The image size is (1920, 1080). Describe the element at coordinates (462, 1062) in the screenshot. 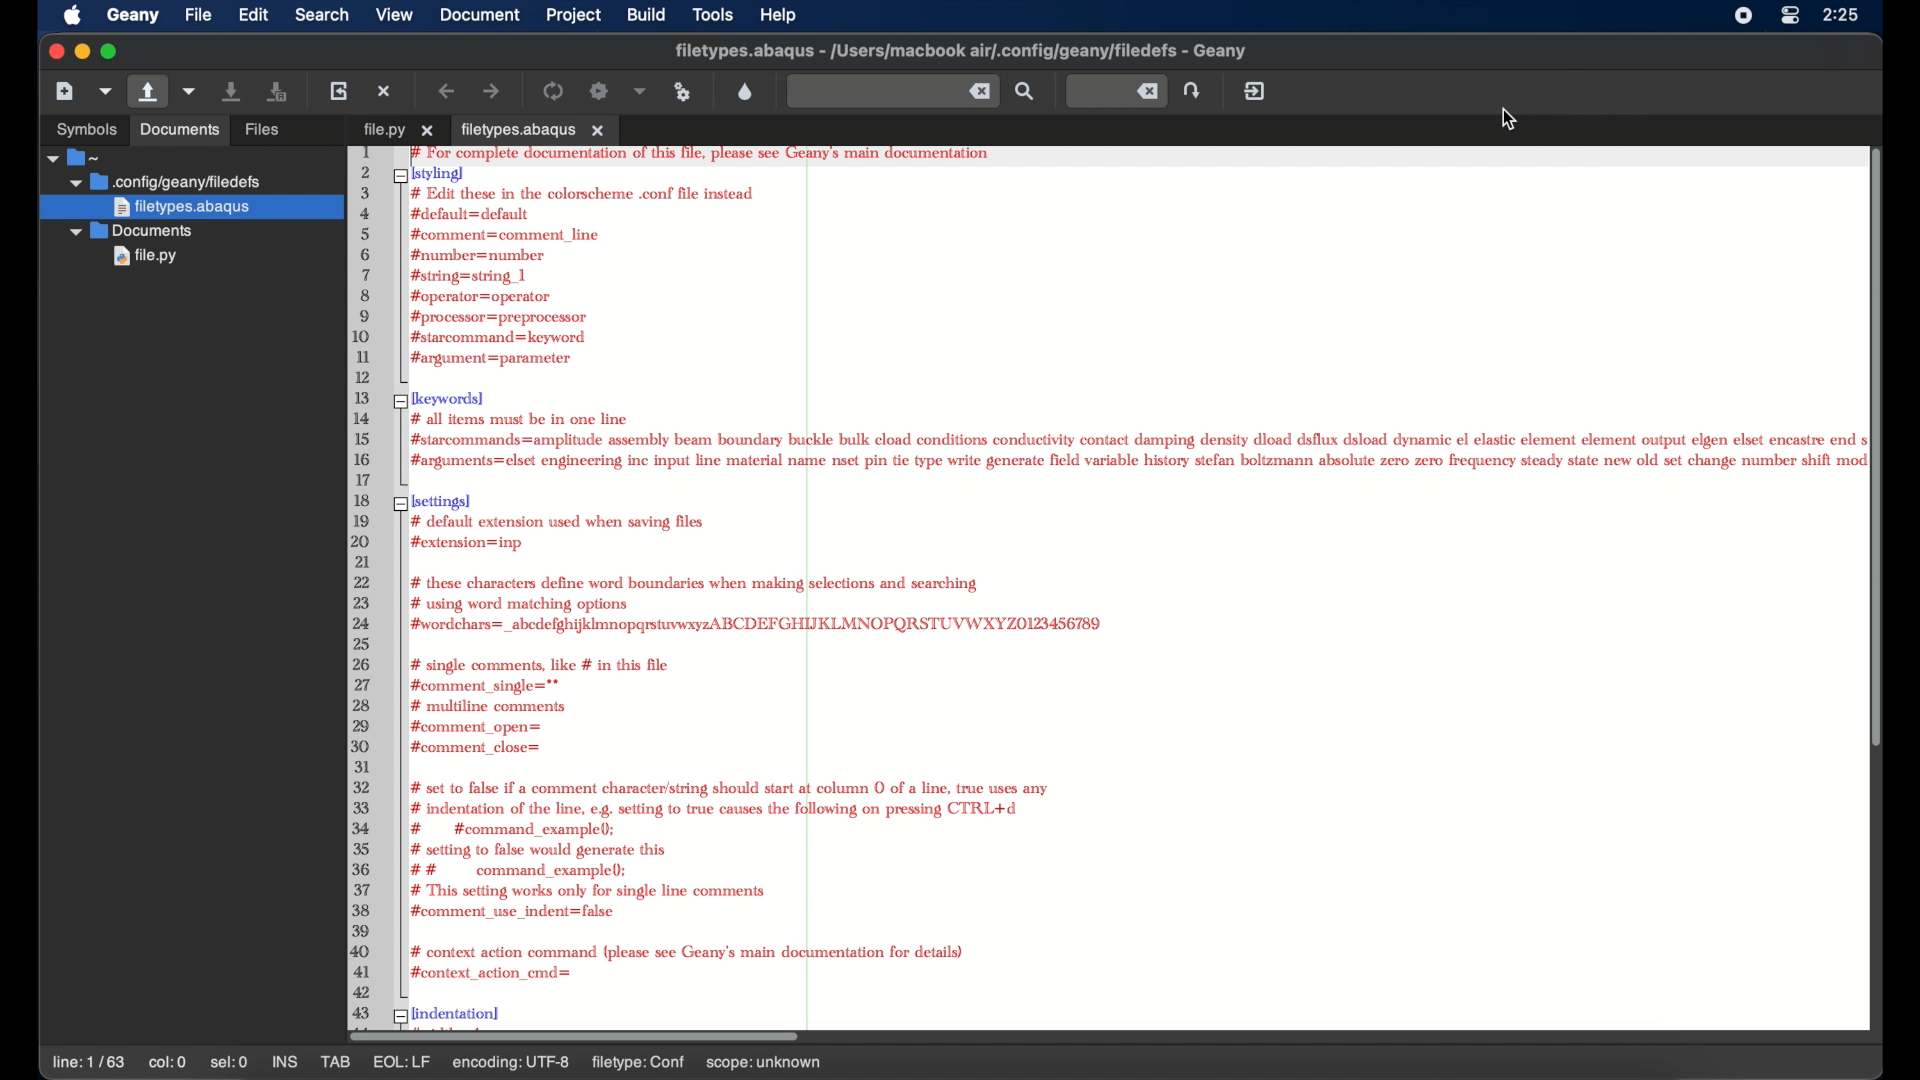

I see `eql:lf` at that location.